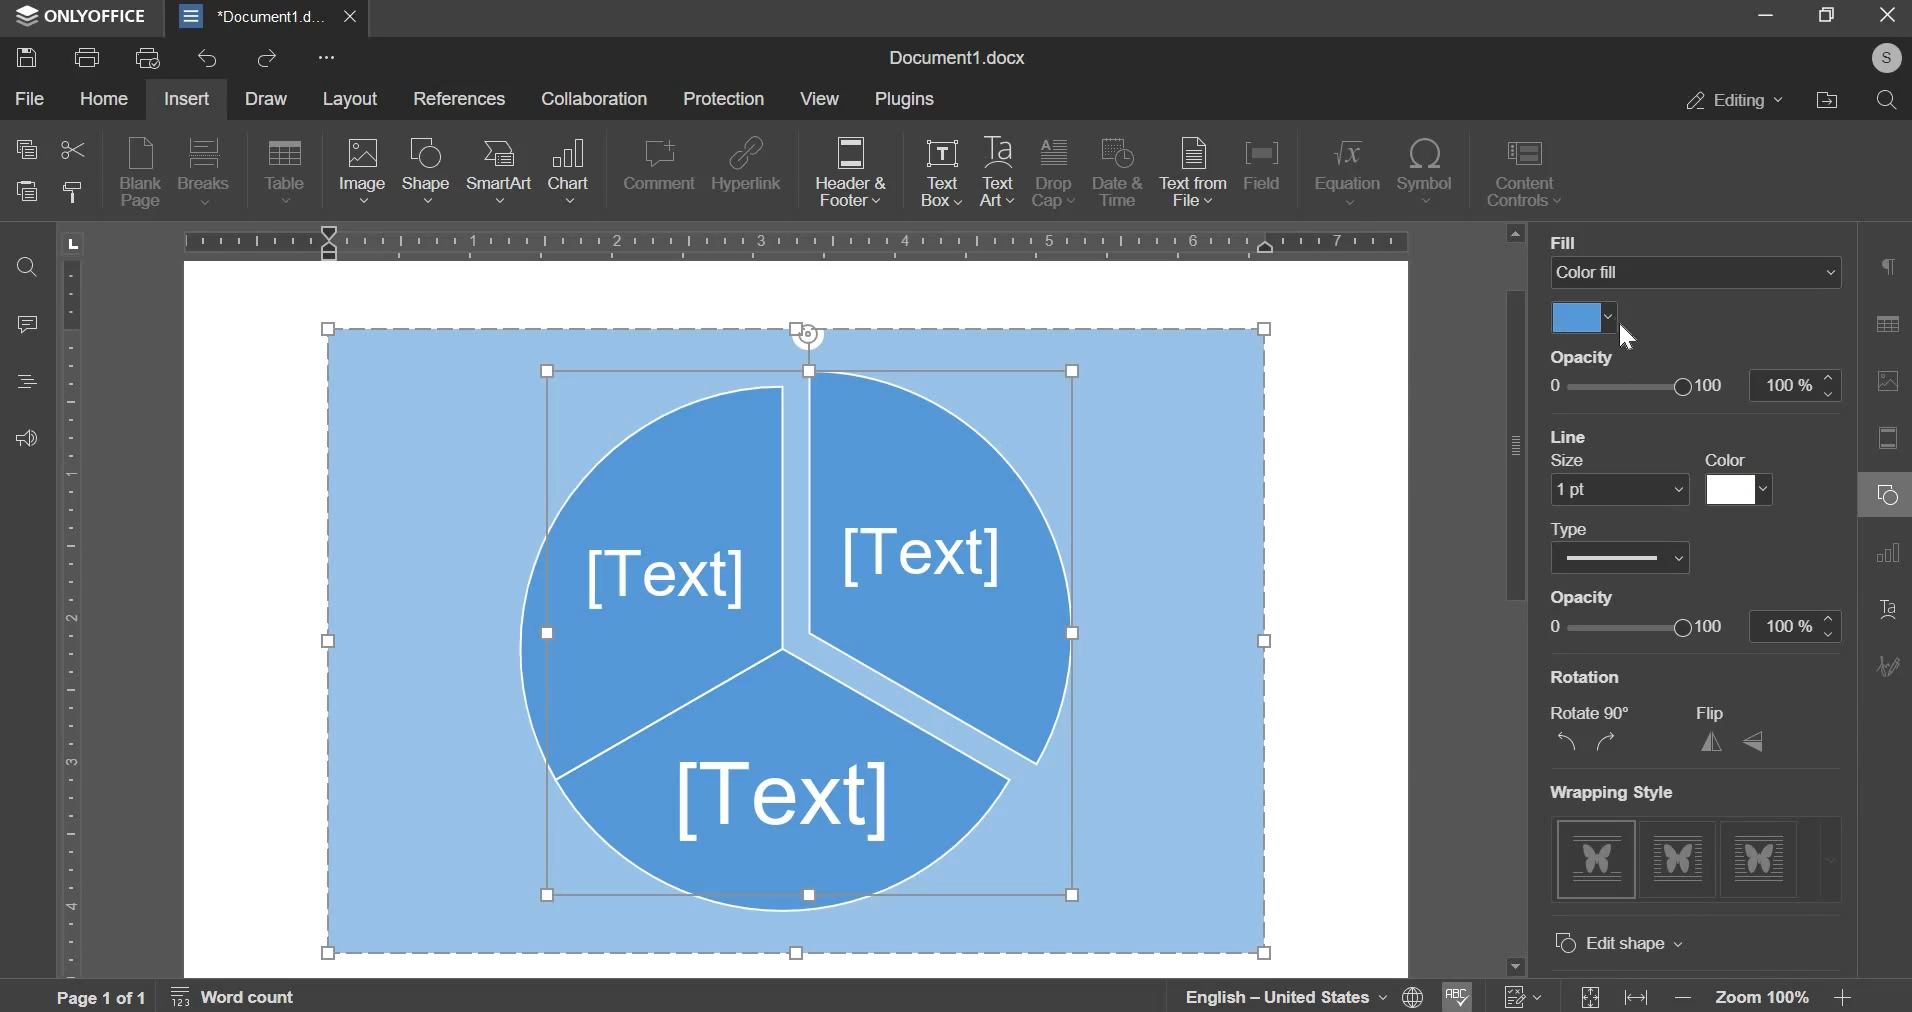  Describe the element at coordinates (997, 176) in the screenshot. I see `text art` at that location.